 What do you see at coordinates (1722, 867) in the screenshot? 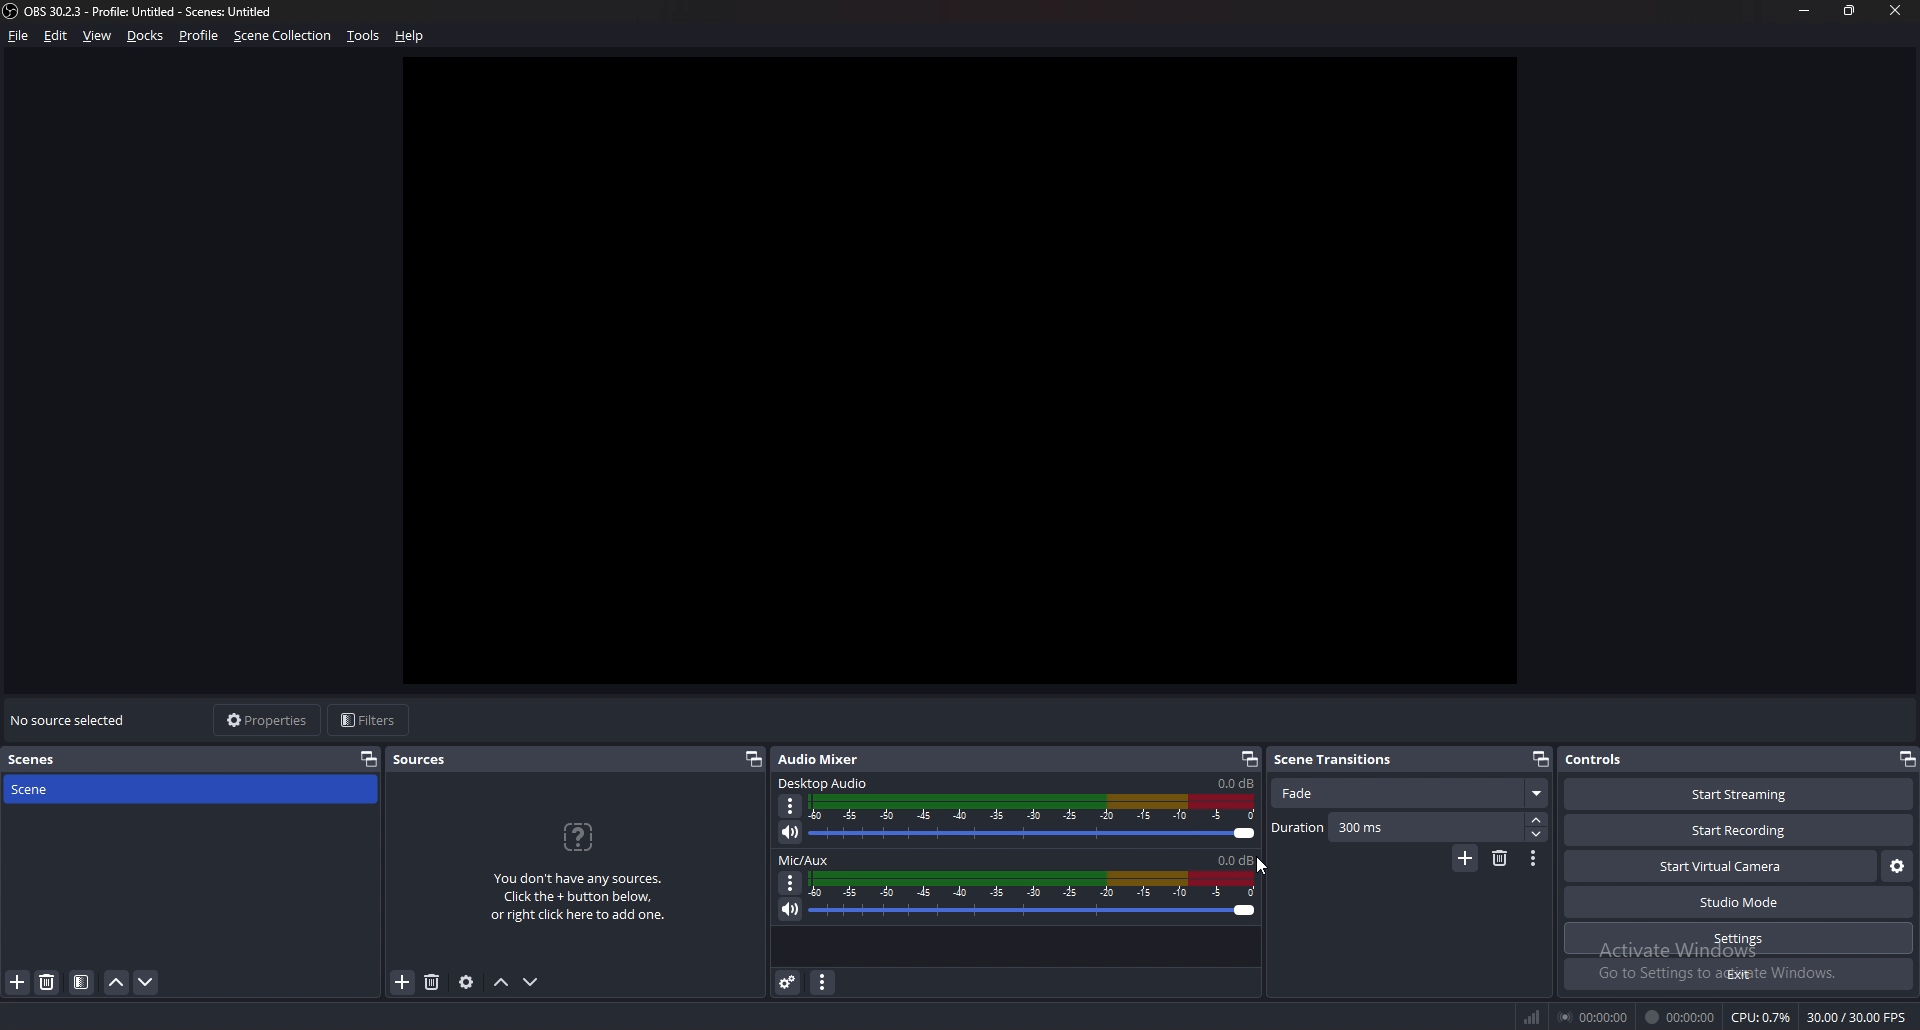
I see `start virtual camera` at bounding box center [1722, 867].